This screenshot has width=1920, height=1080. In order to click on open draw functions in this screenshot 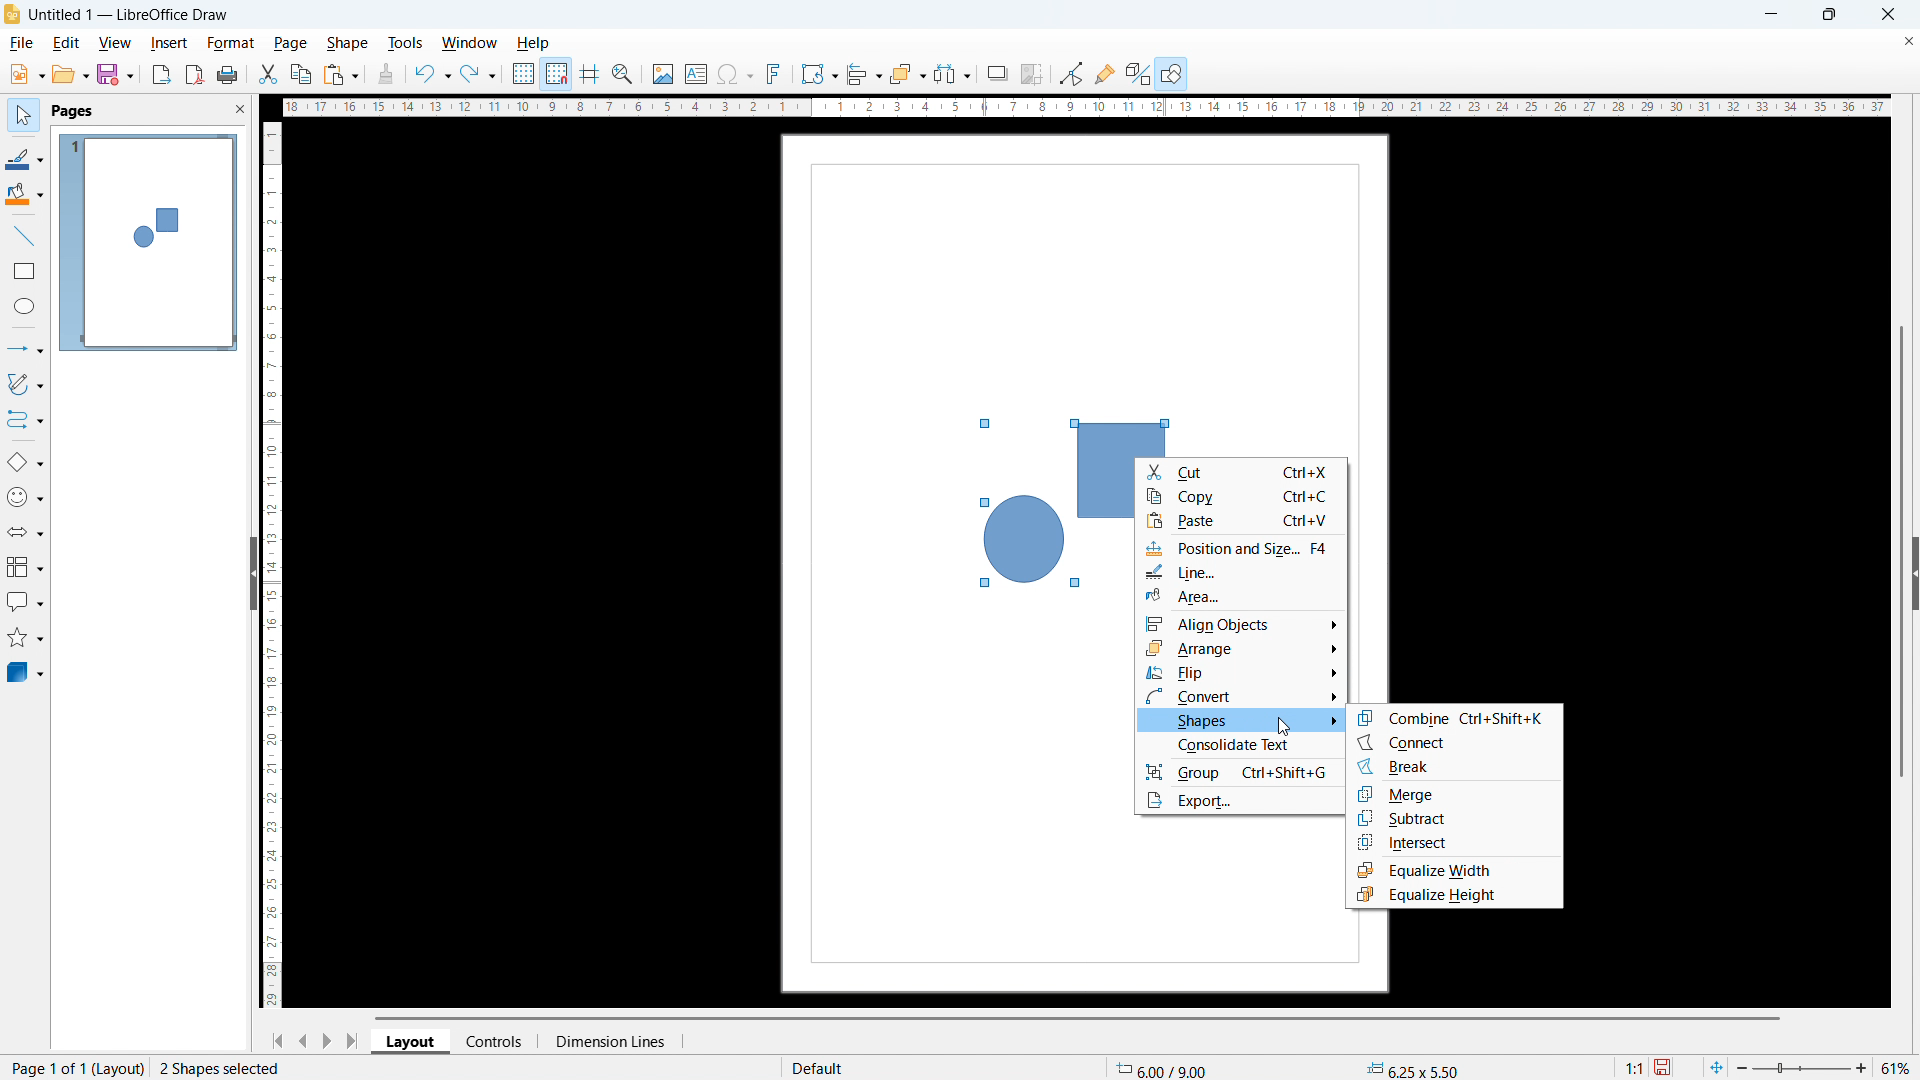, I will do `click(1175, 73)`.